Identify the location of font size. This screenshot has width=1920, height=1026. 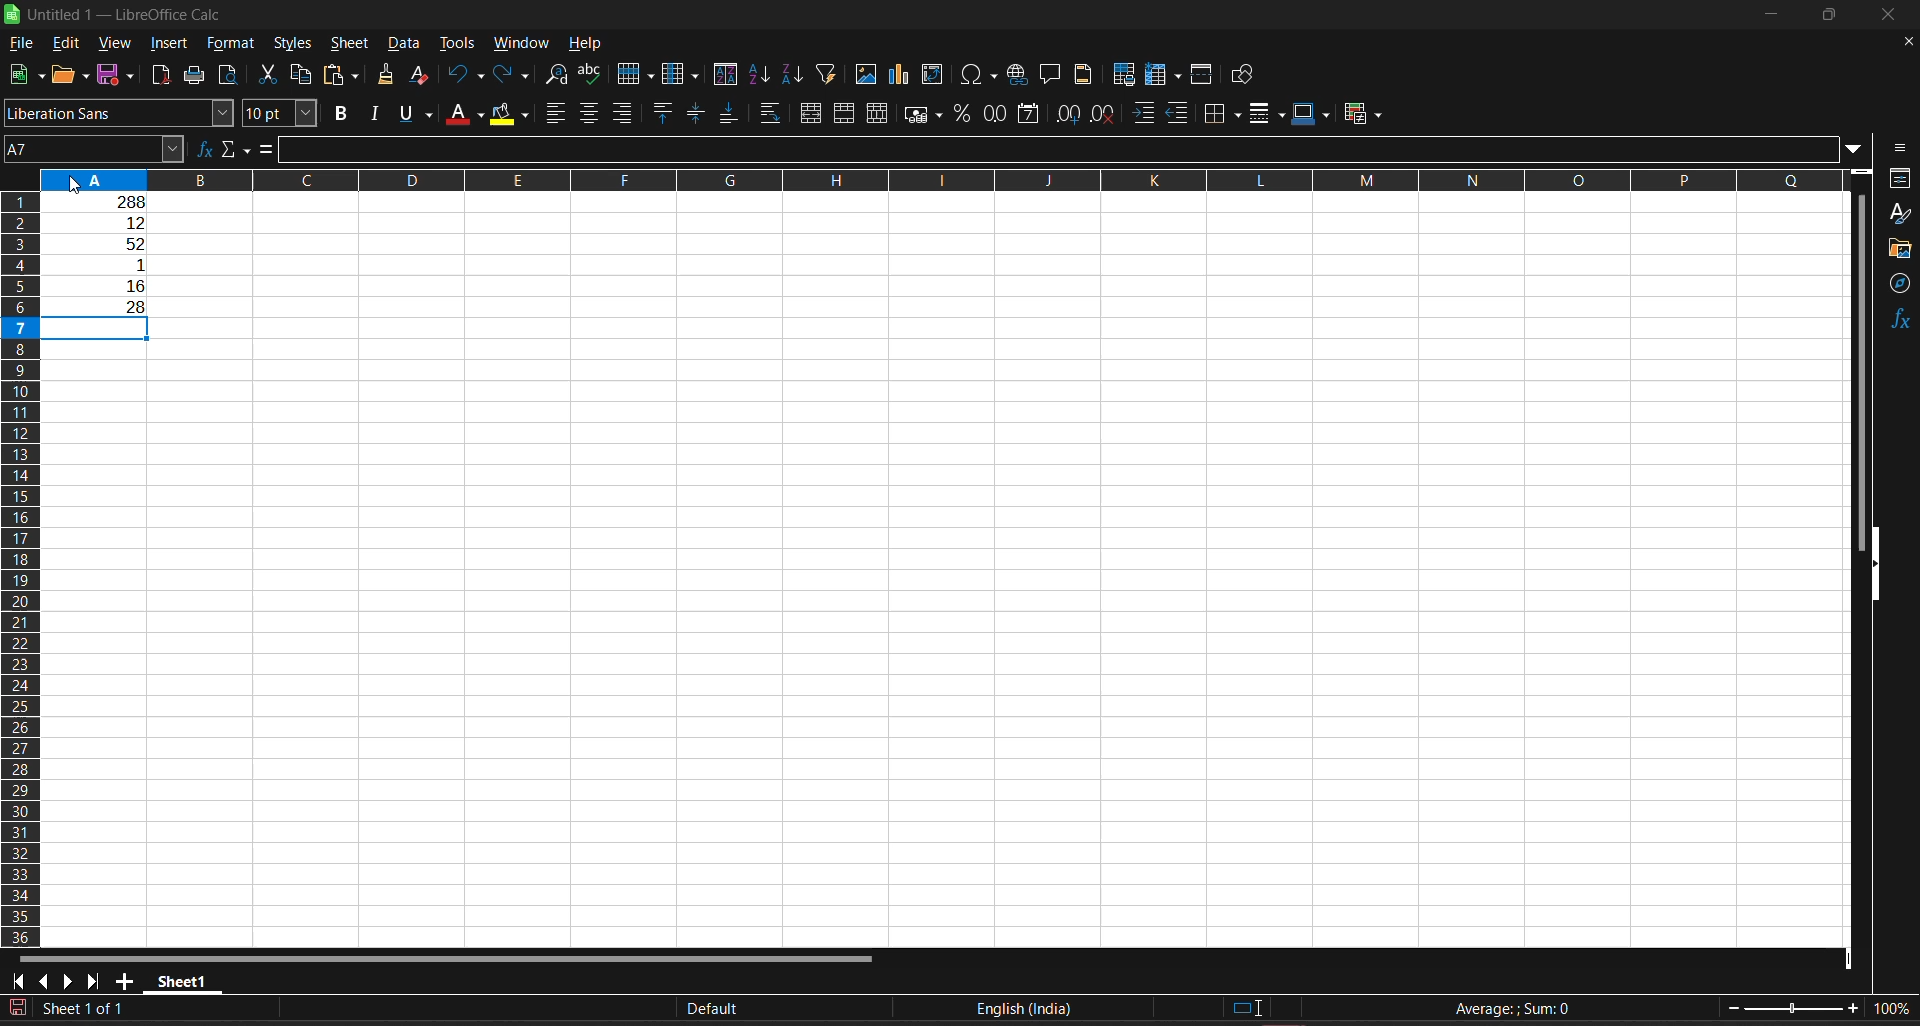
(282, 112).